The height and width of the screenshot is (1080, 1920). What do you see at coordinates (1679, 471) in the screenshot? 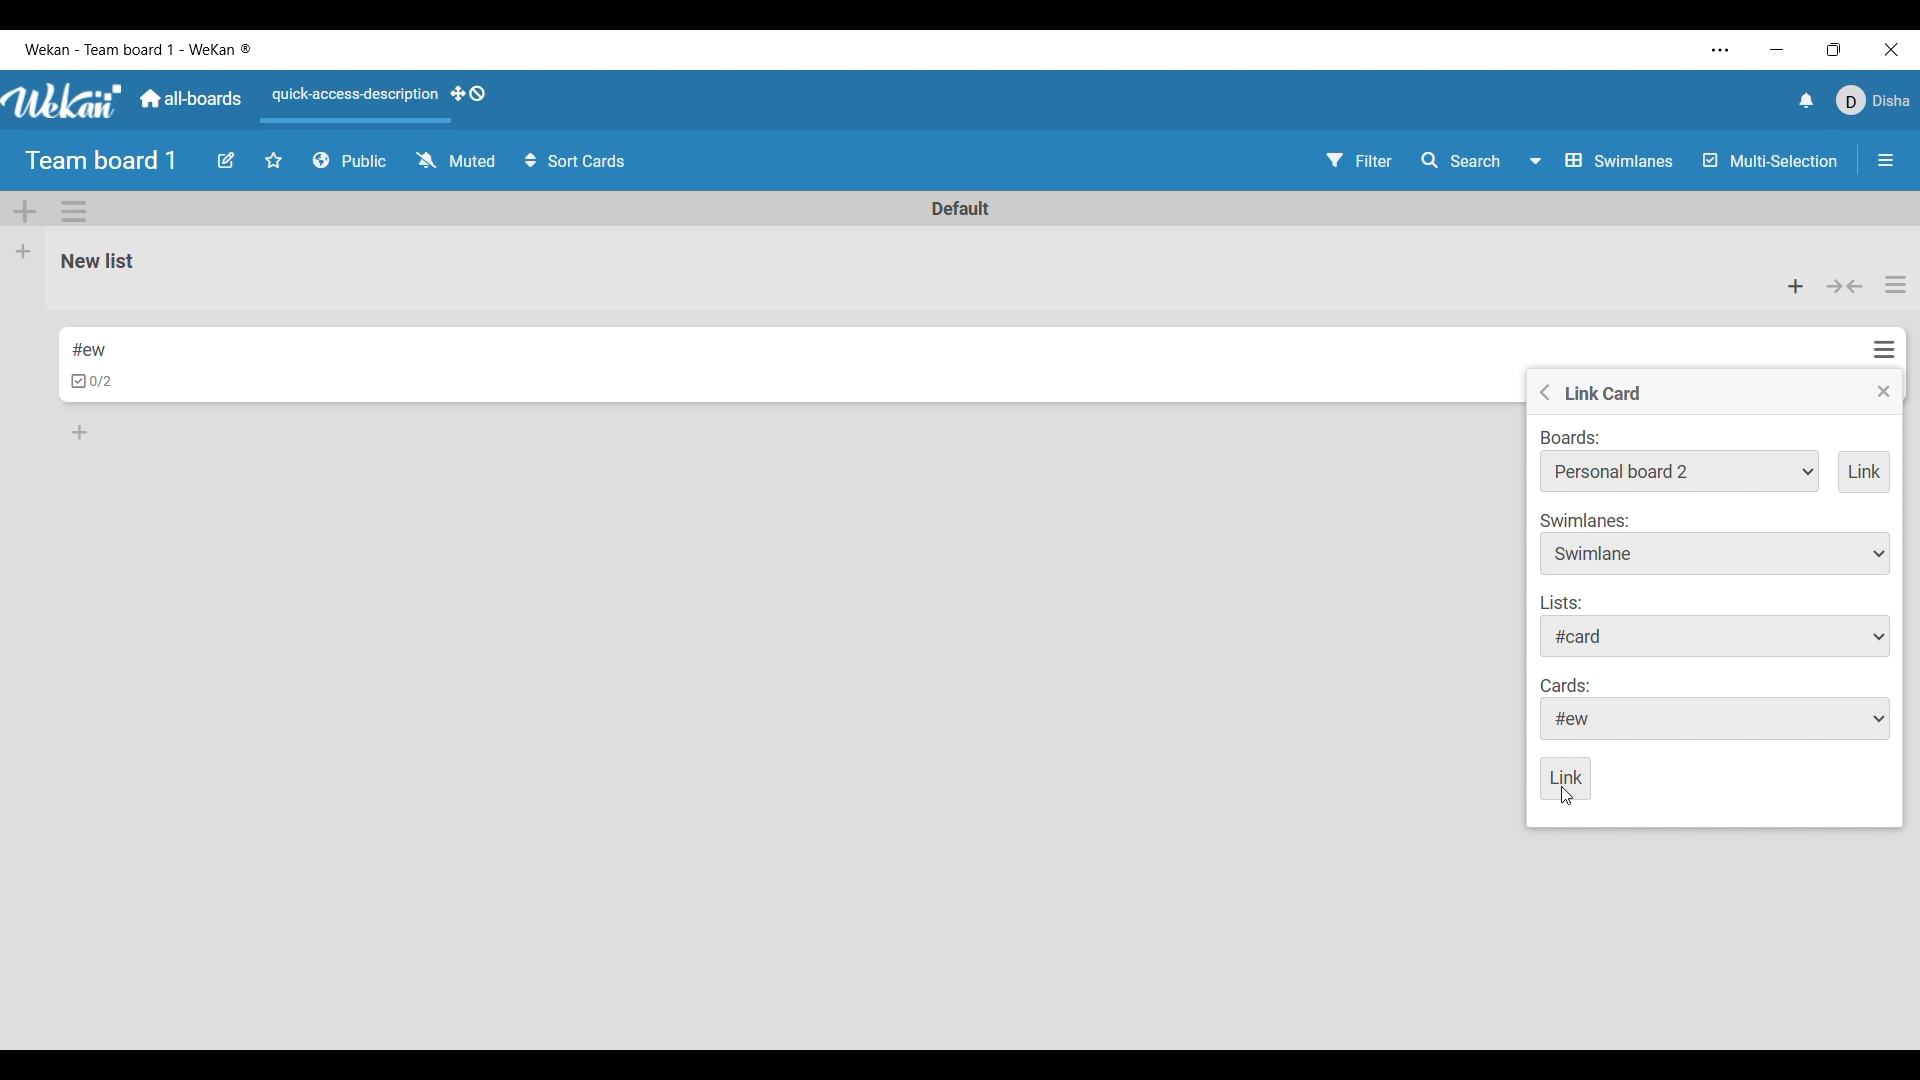
I see `Board options to link to` at bounding box center [1679, 471].